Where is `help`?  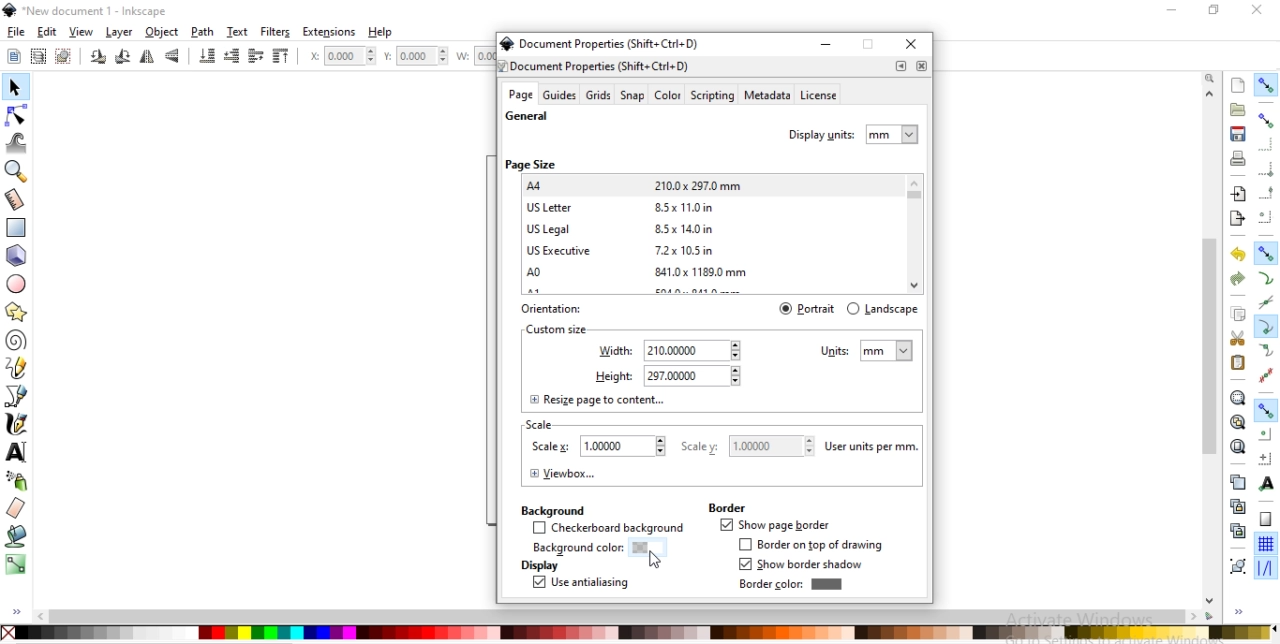 help is located at coordinates (382, 32).